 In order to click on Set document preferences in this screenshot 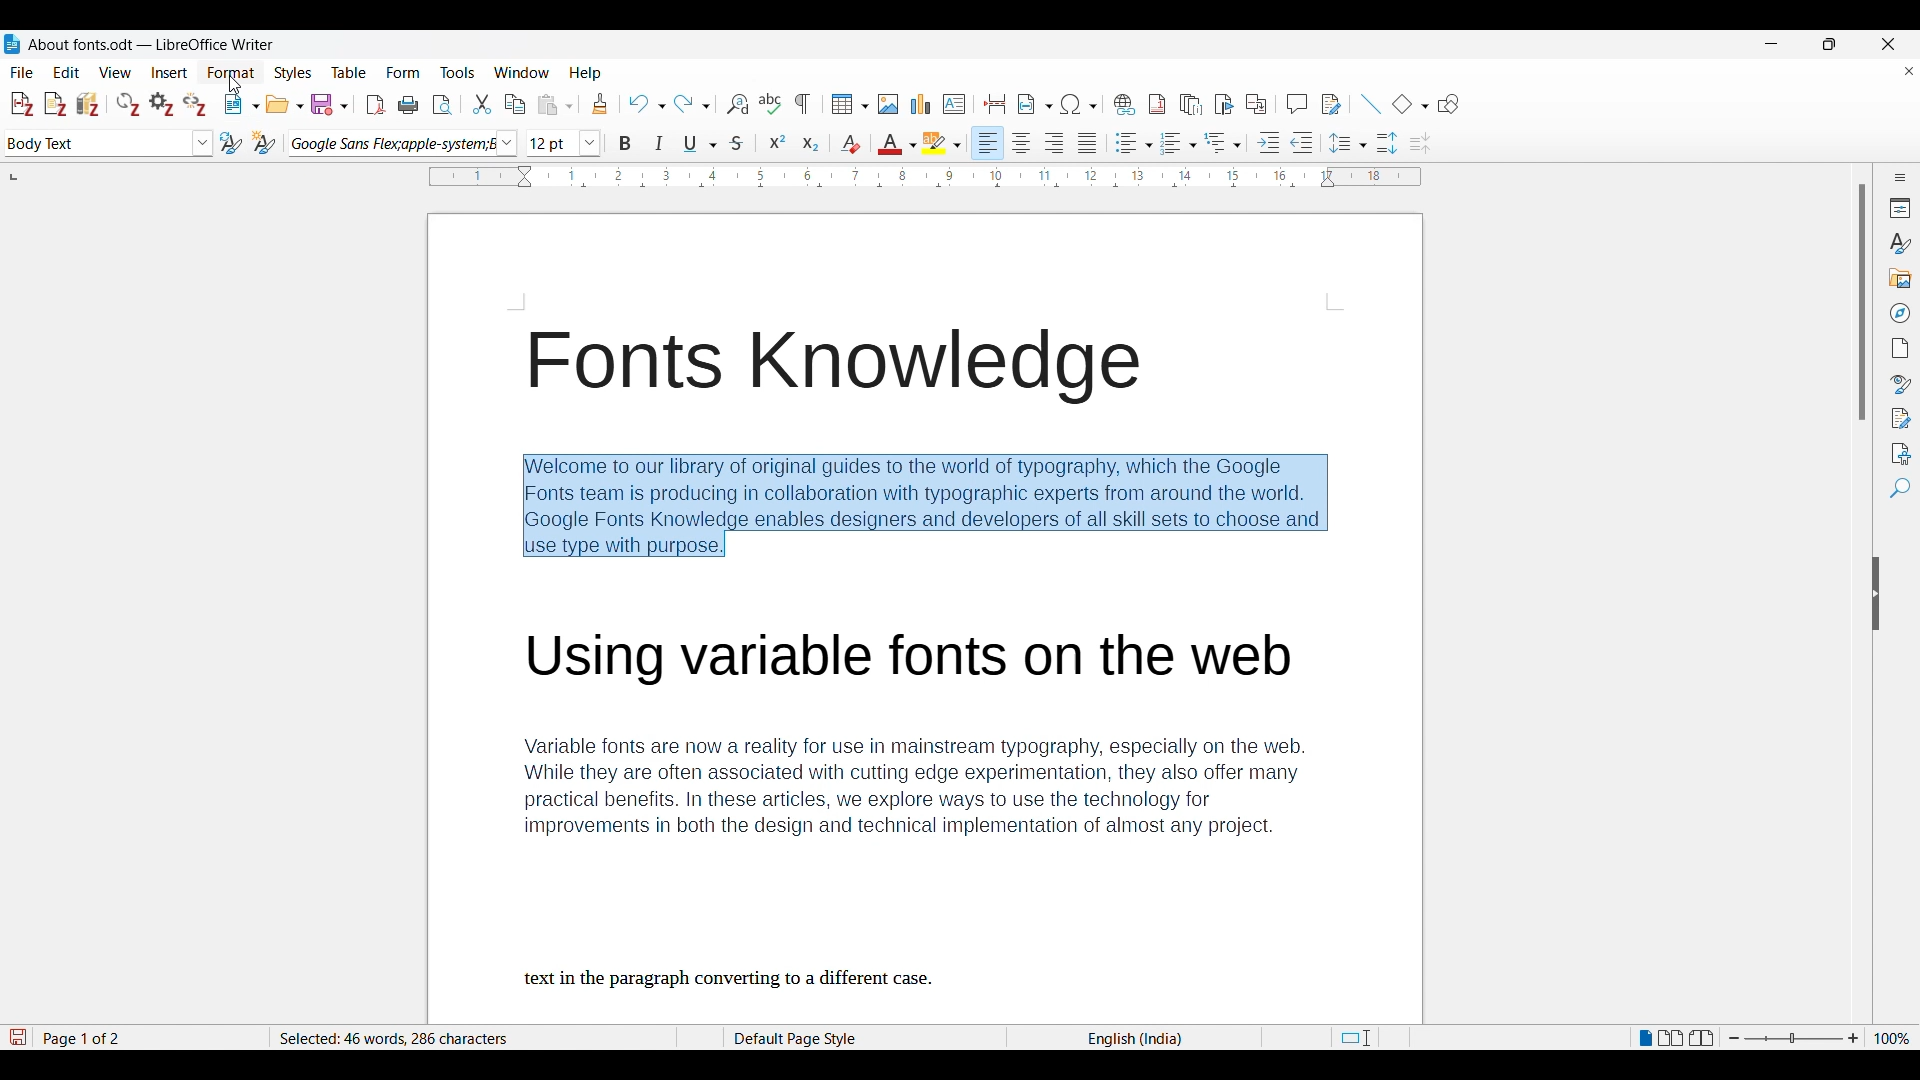, I will do `click(161, 104)`.